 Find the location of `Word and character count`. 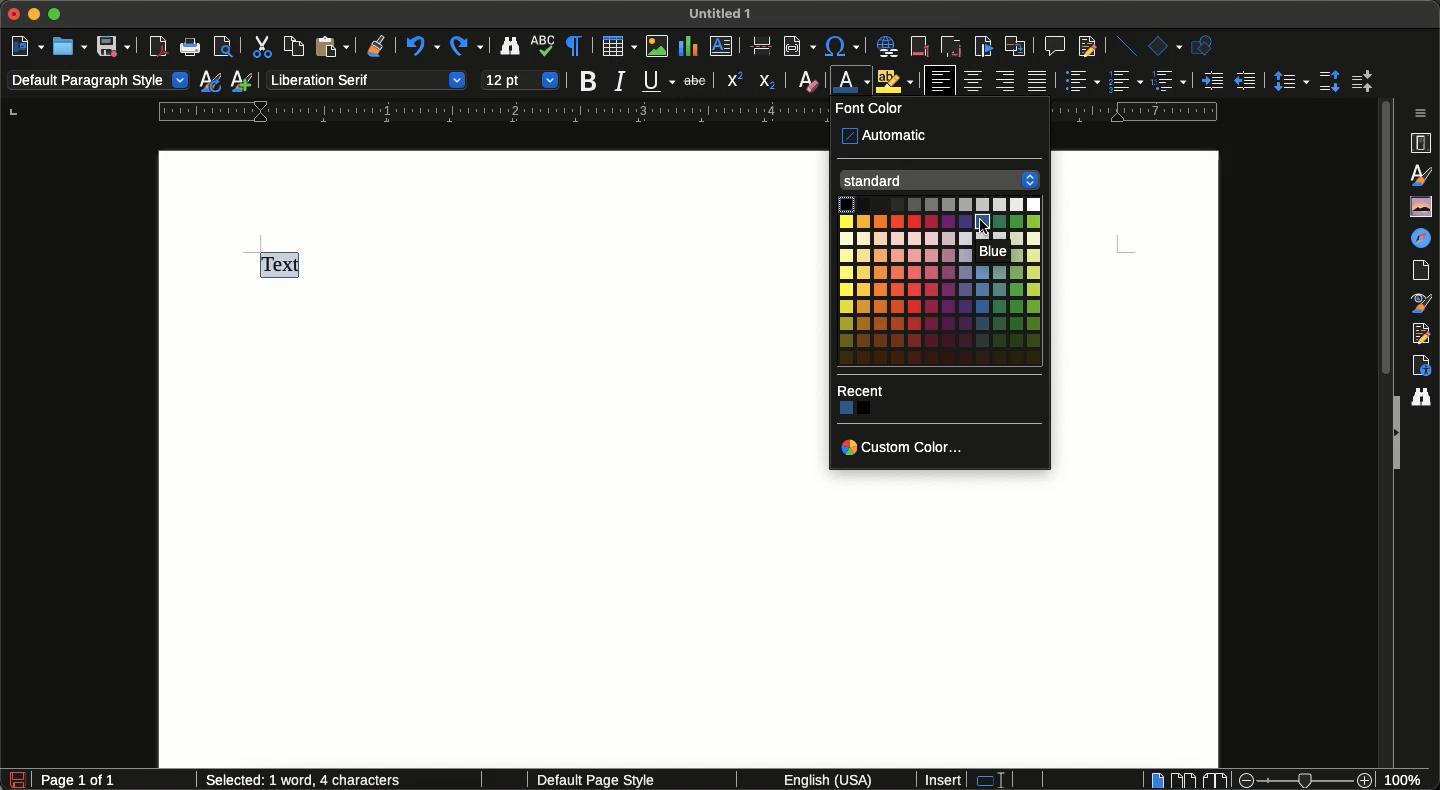

Word and character count is located at coordinates (317, 783).